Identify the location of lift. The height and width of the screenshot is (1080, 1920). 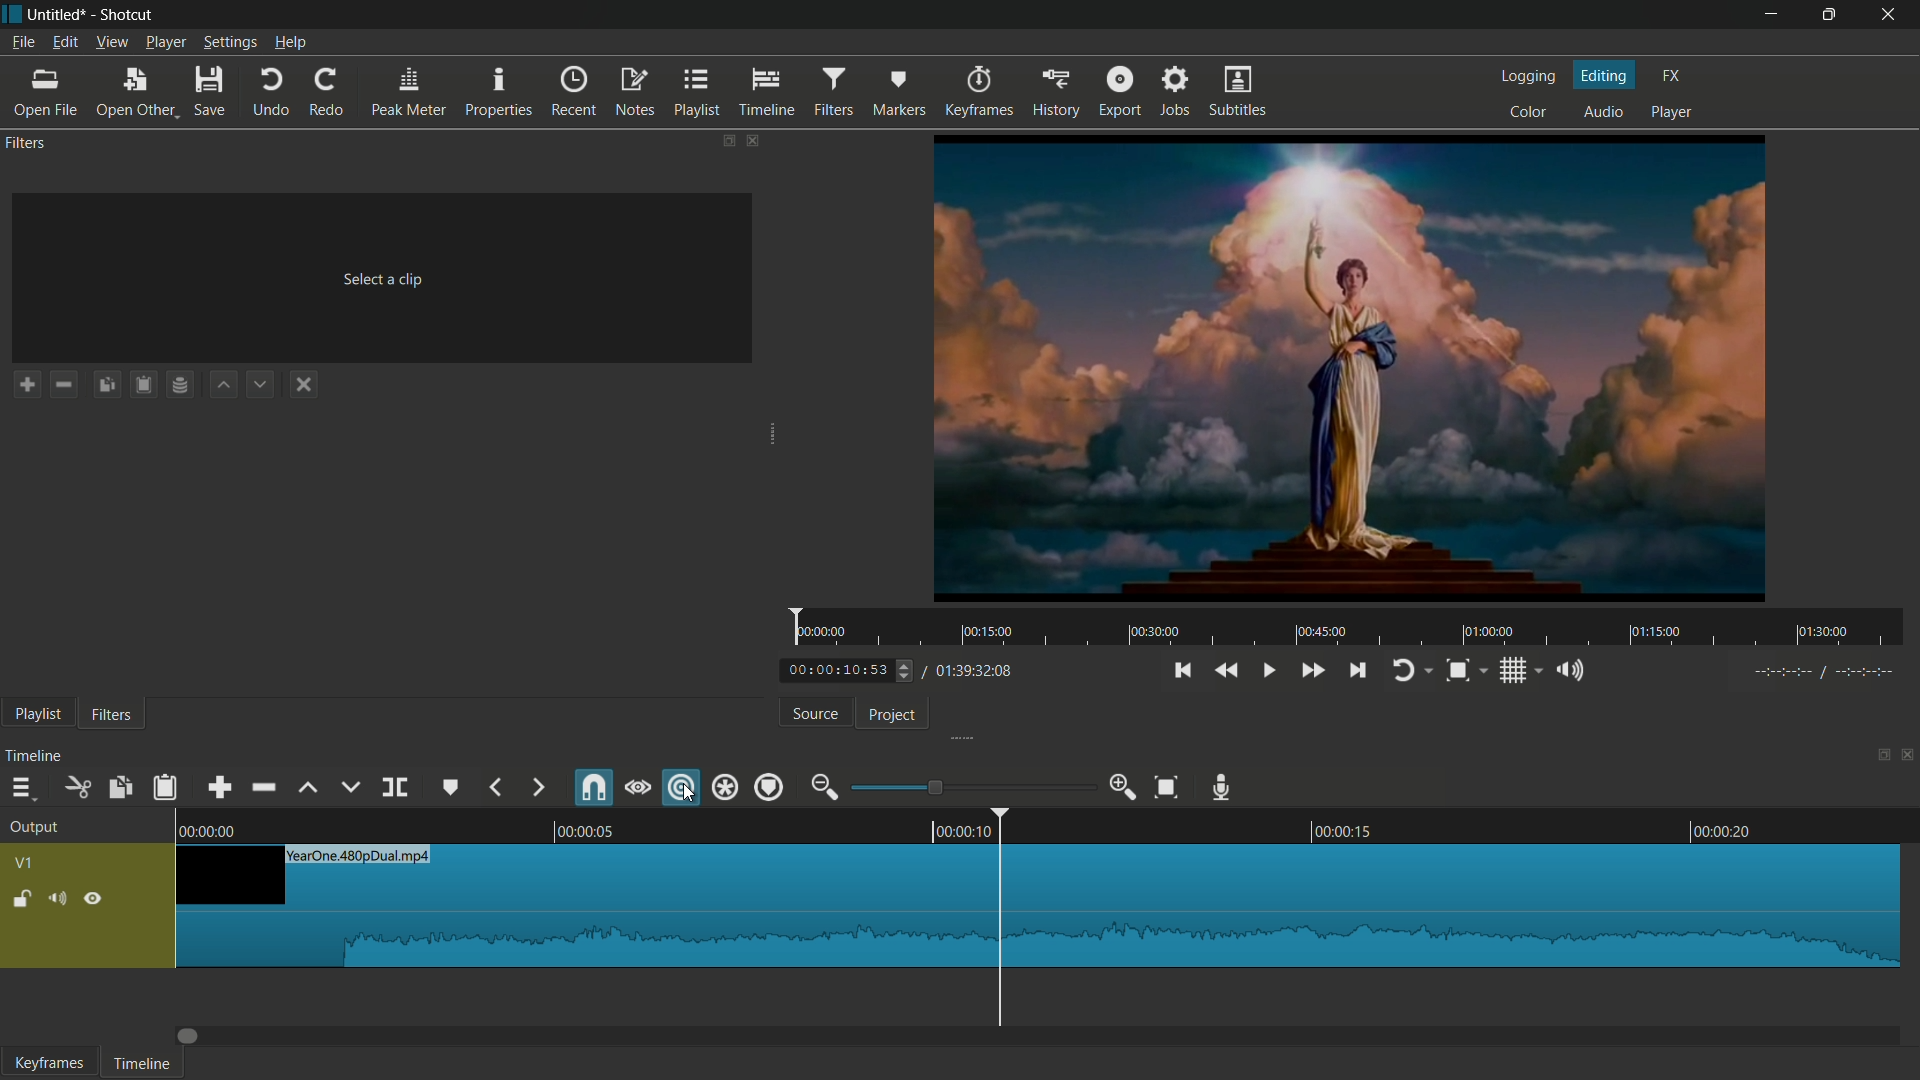
(310, 788).